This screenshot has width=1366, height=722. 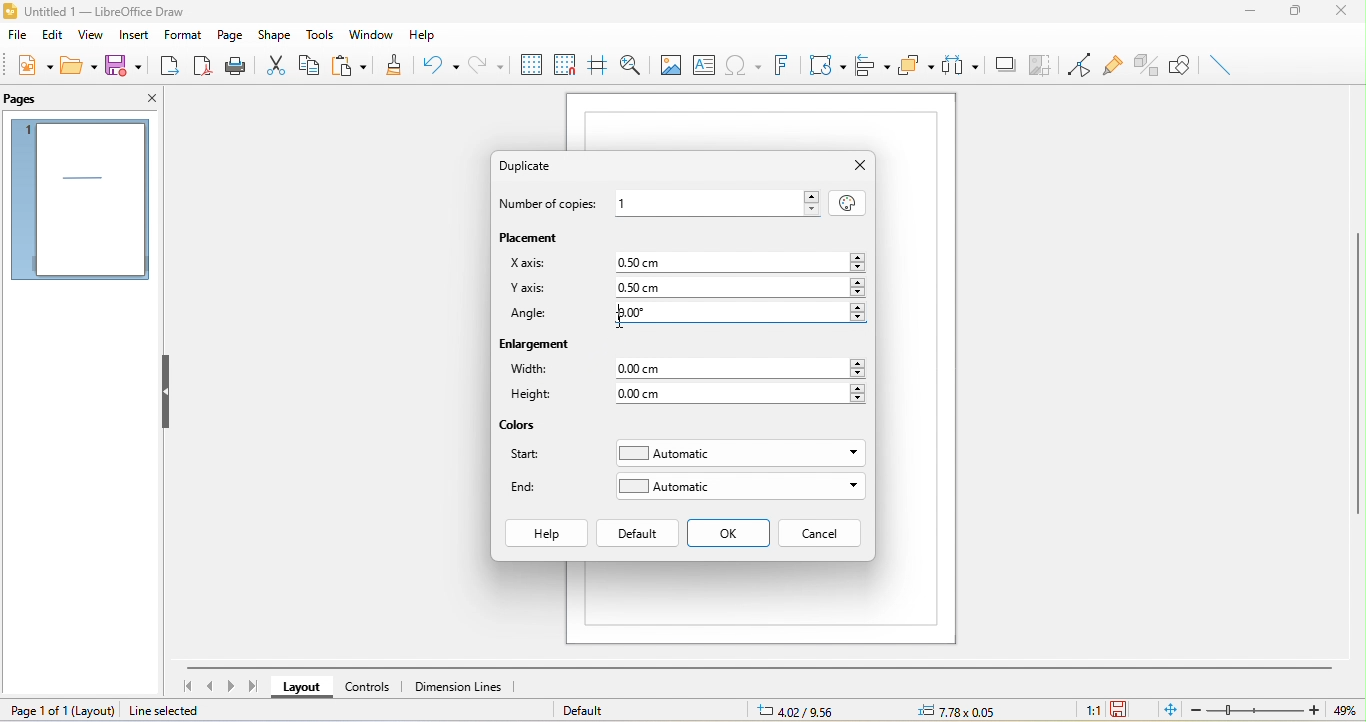 What do you see at coordinates (53, 35) in the screenshot?
I see `edit` at bounding box center [53, 35].